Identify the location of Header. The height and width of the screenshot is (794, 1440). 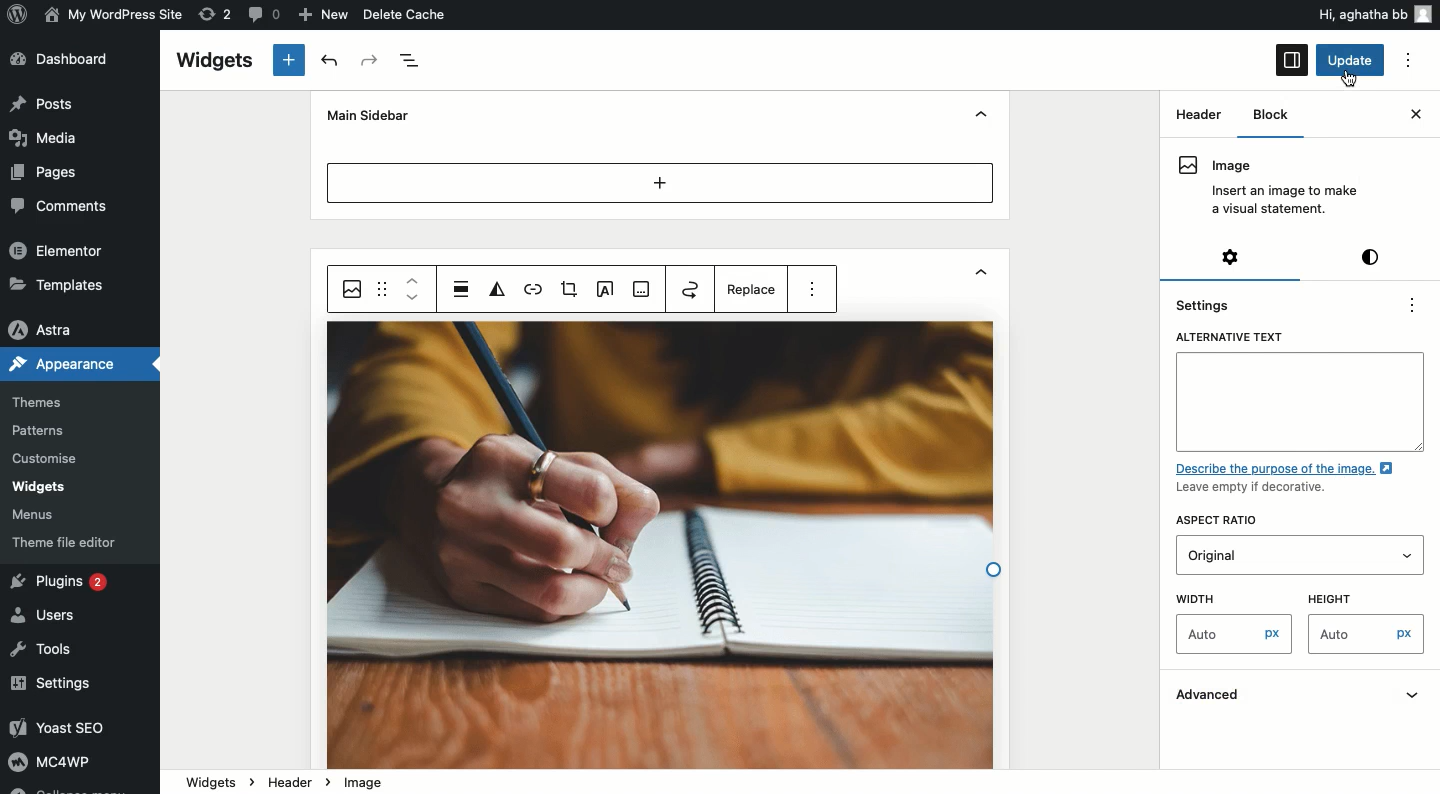
(1198, 113).